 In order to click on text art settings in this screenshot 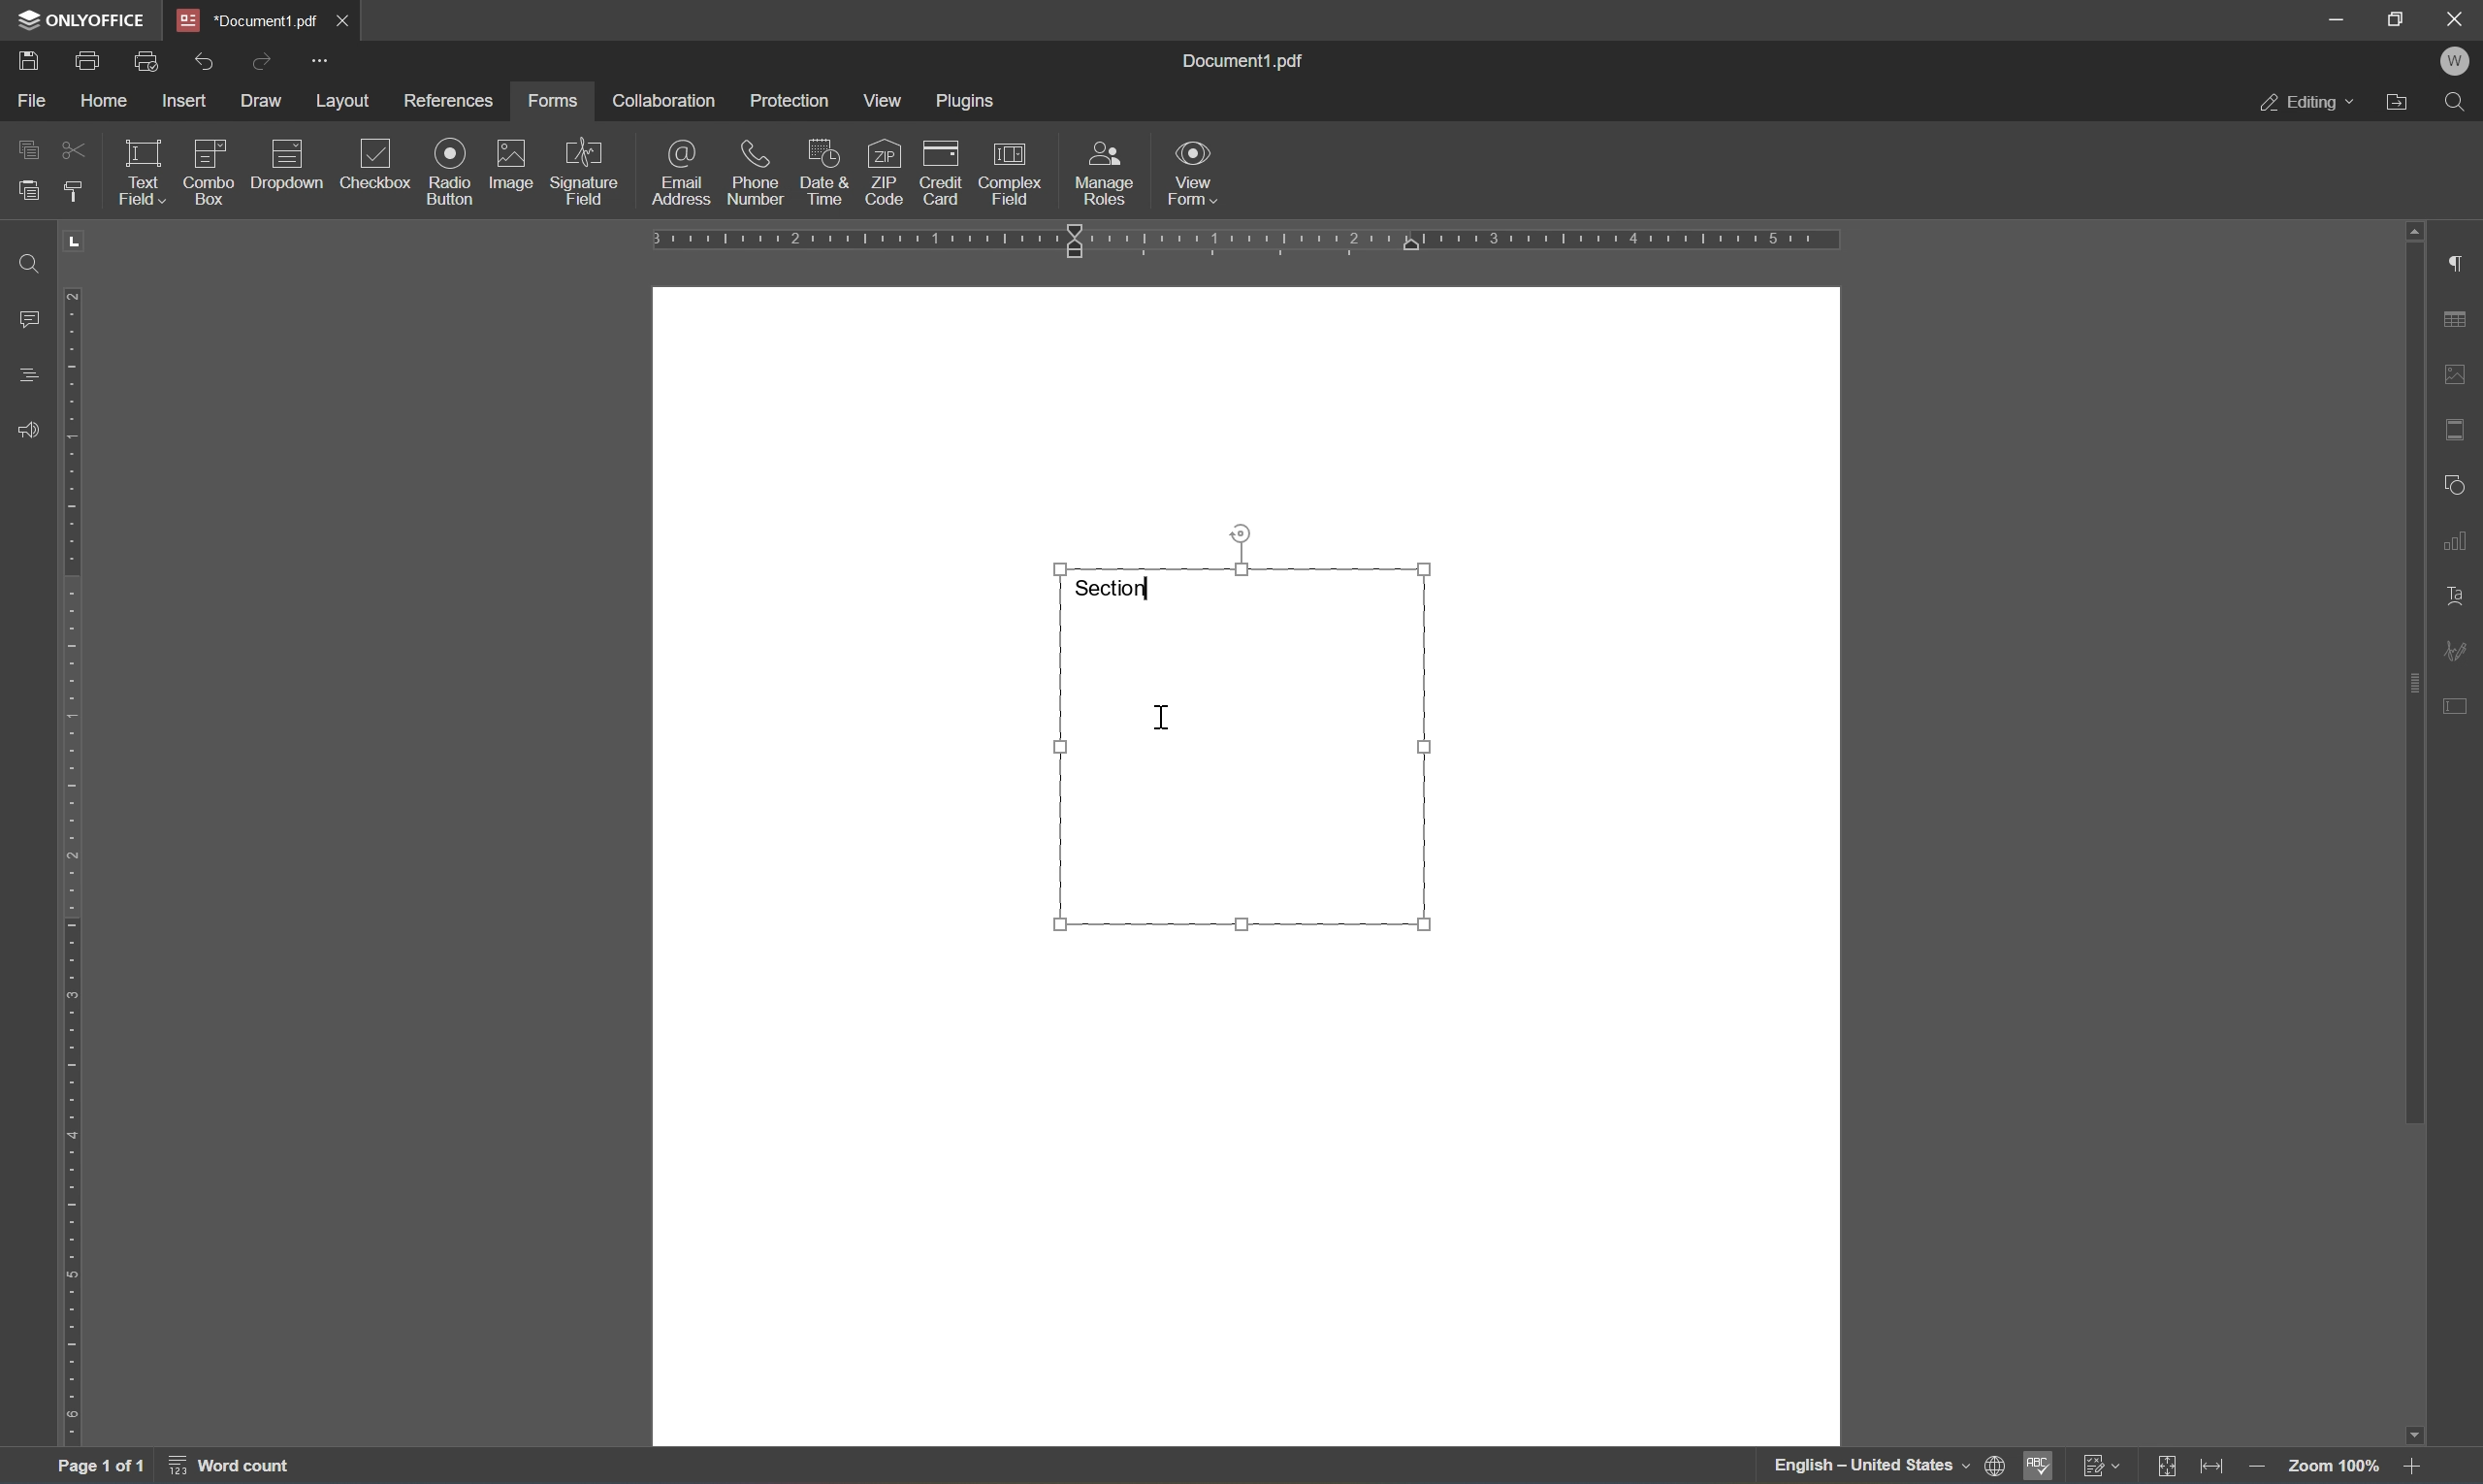, I will do `click(2458, 597)`.